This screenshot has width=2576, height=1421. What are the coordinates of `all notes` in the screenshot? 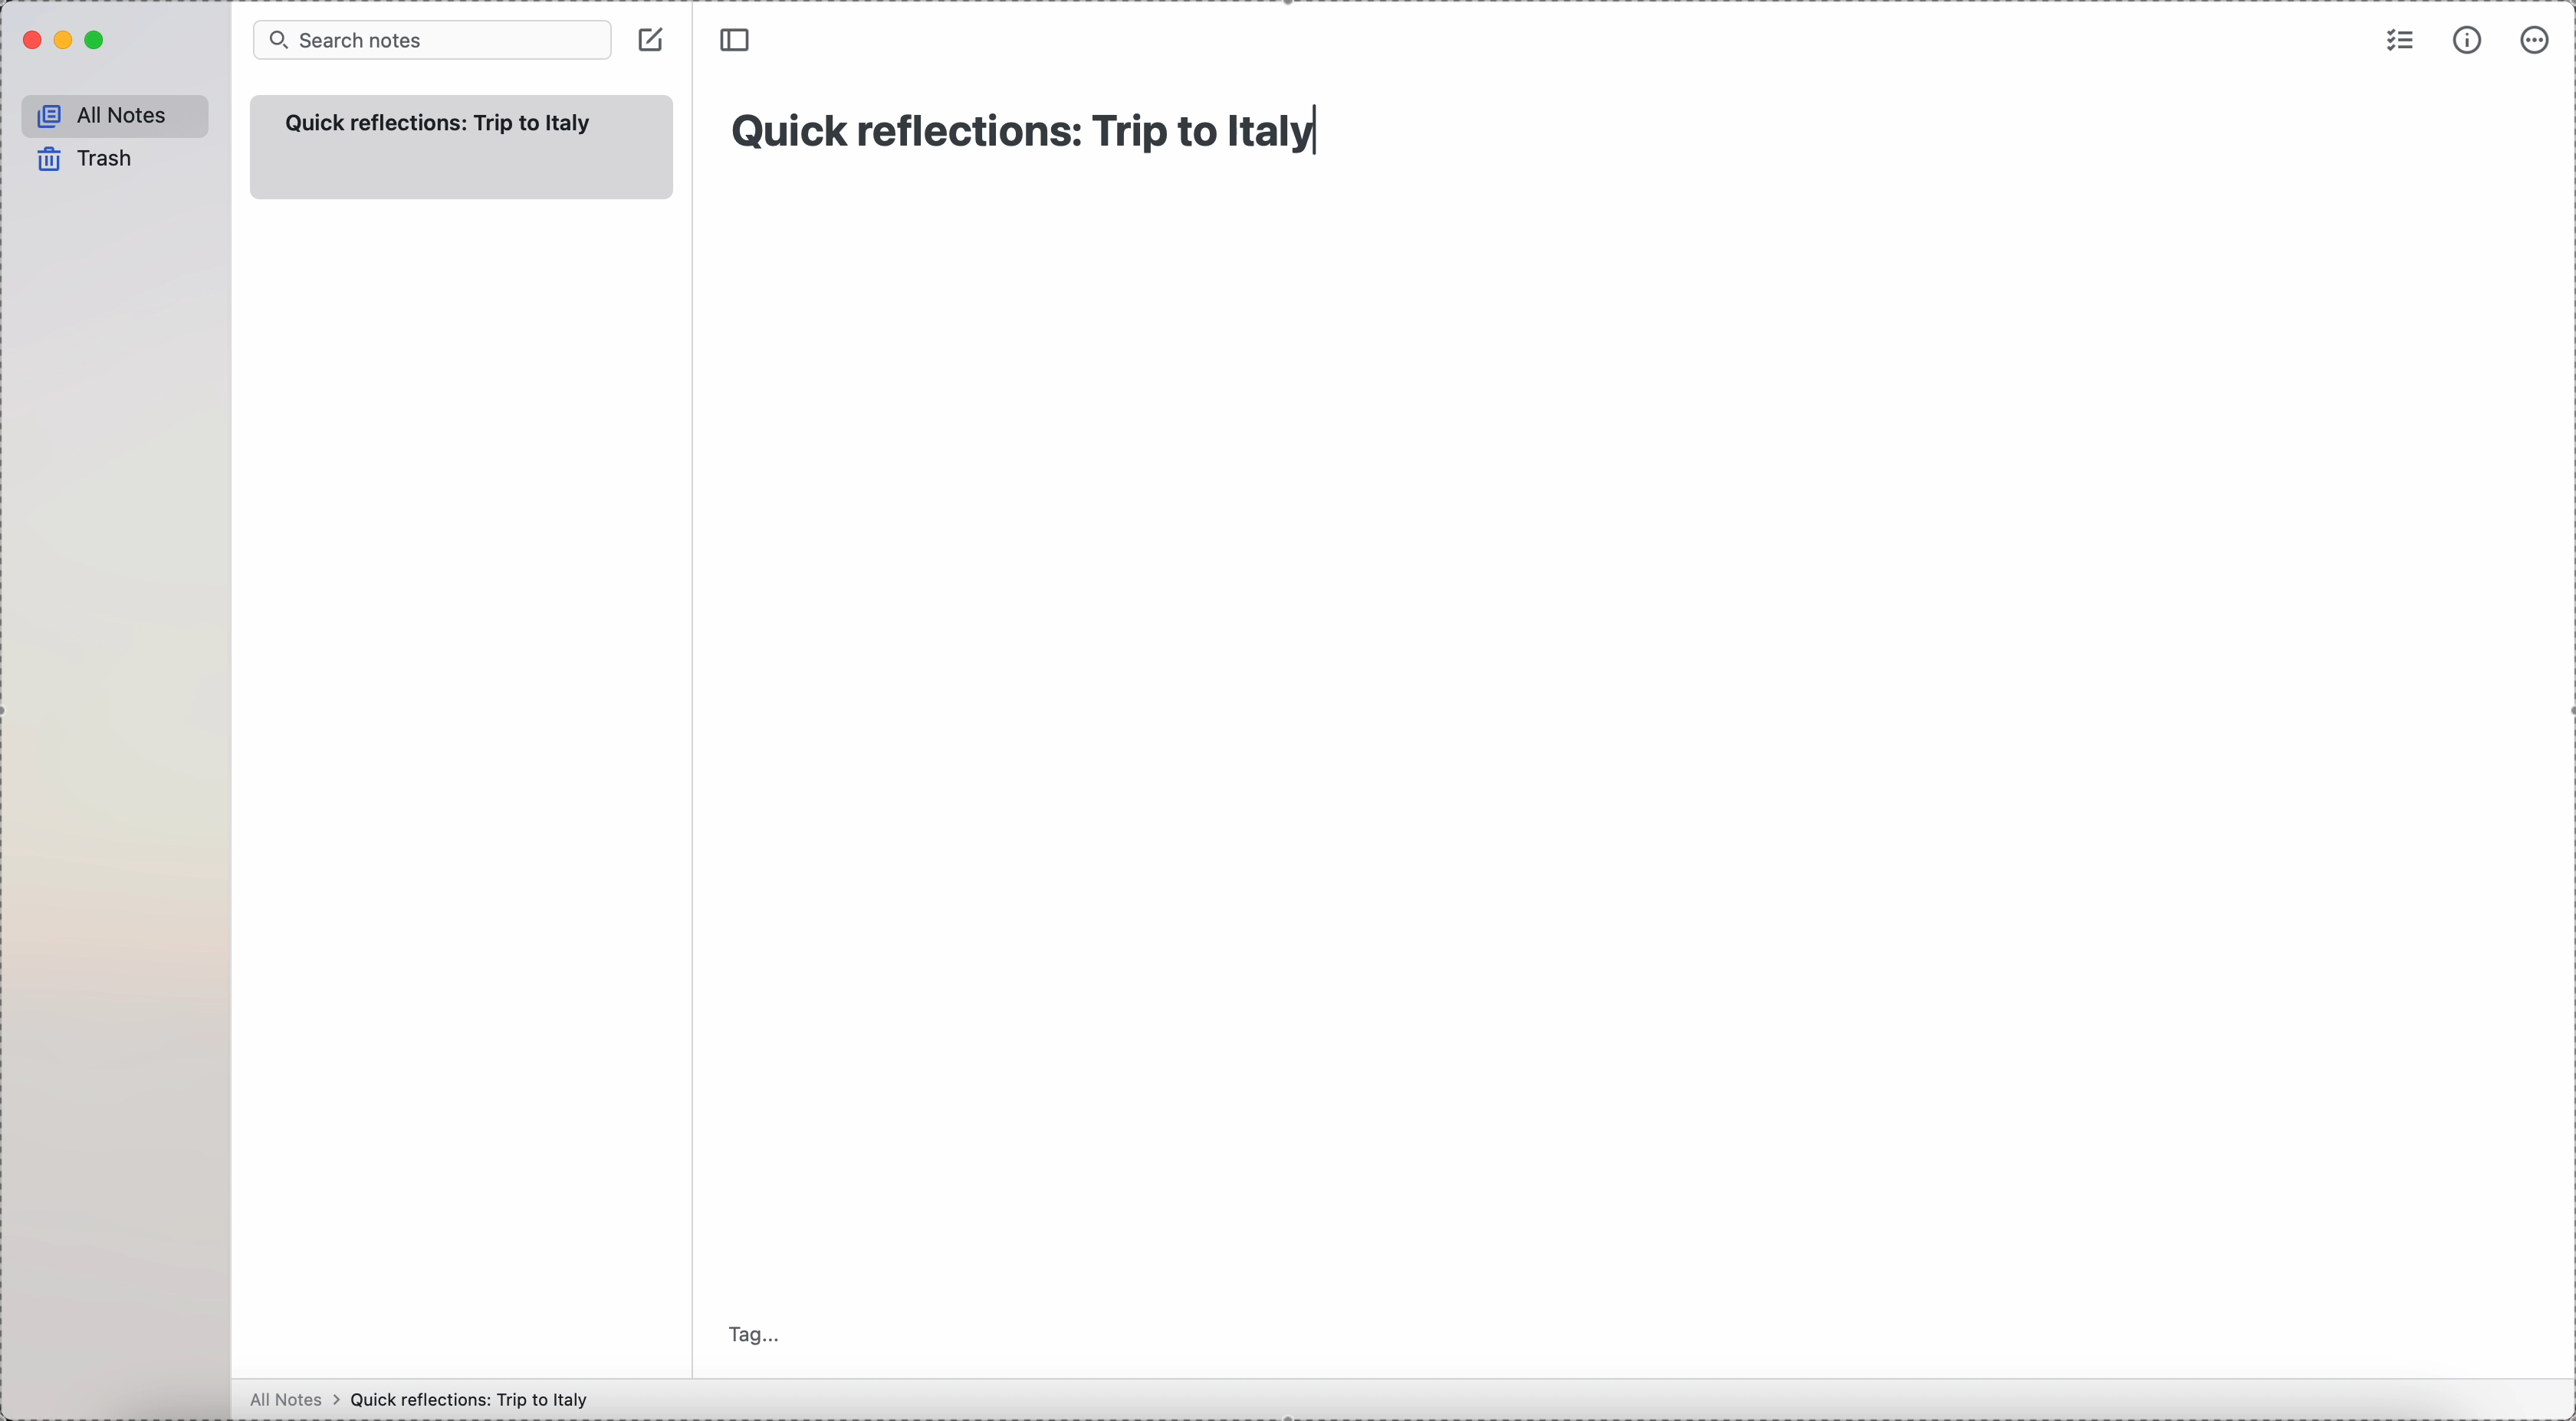 It's located at (288, 1401).